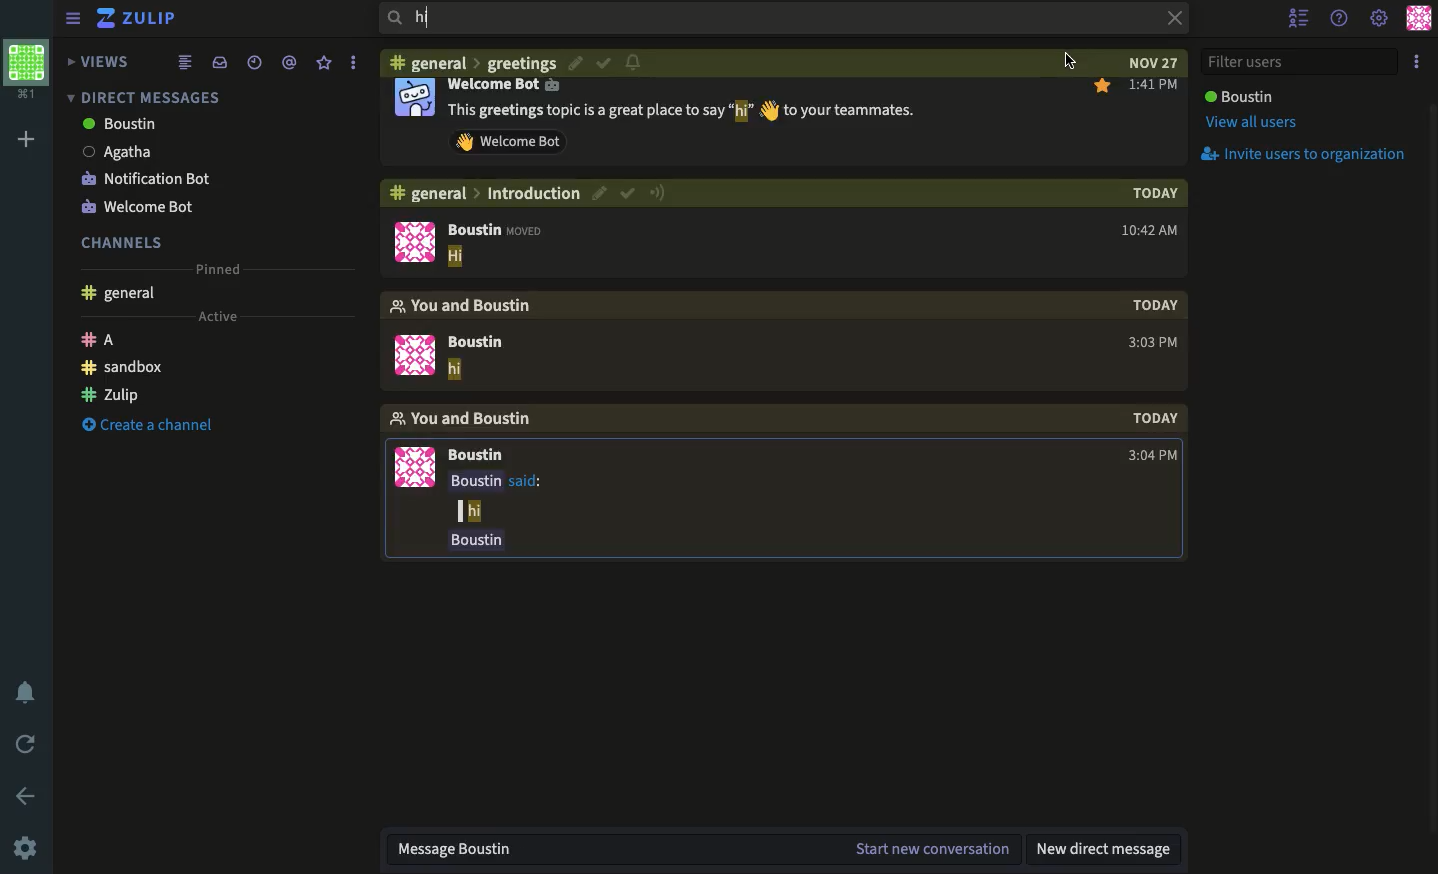 Image resolution: width=1438 pixels, height=874 pixels. What do you see at coordinates (457, 257) in the screenshot?
I see `hi` at bounding box center [457, 257].